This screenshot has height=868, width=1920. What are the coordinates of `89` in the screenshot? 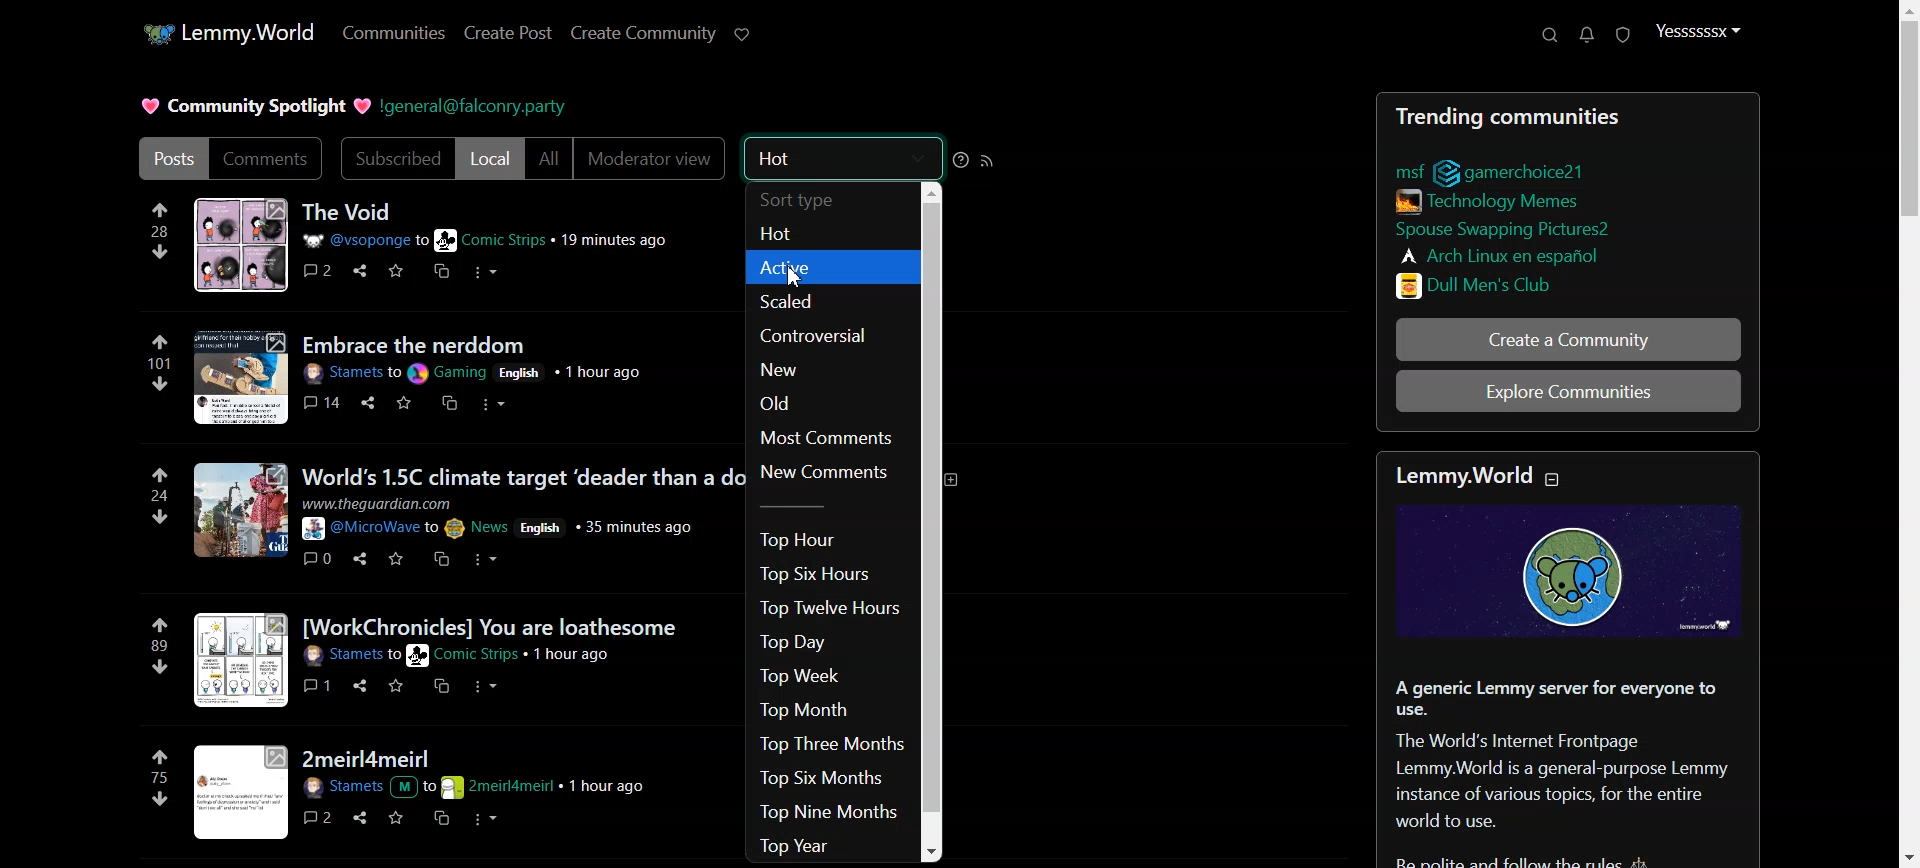 It's located at (158, 646).